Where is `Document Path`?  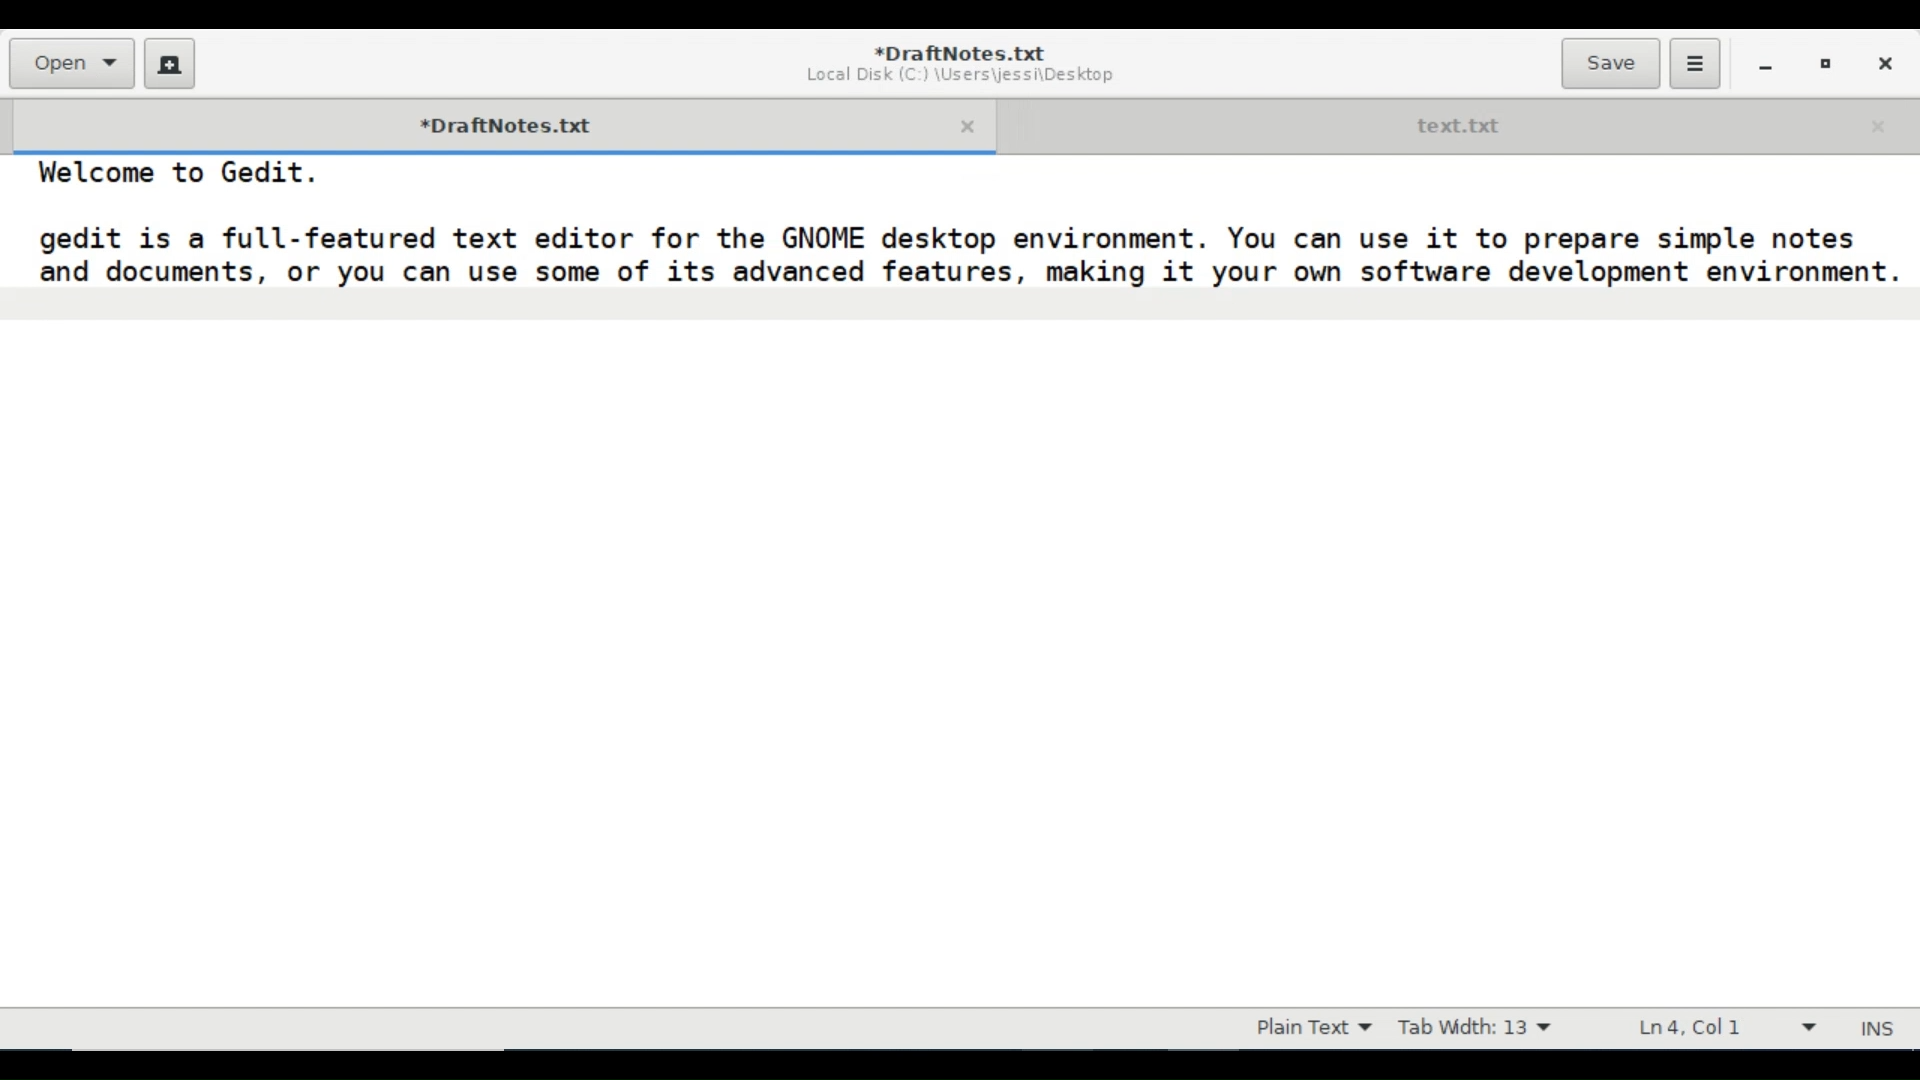
Document Path is located at coordinates (959, 76).